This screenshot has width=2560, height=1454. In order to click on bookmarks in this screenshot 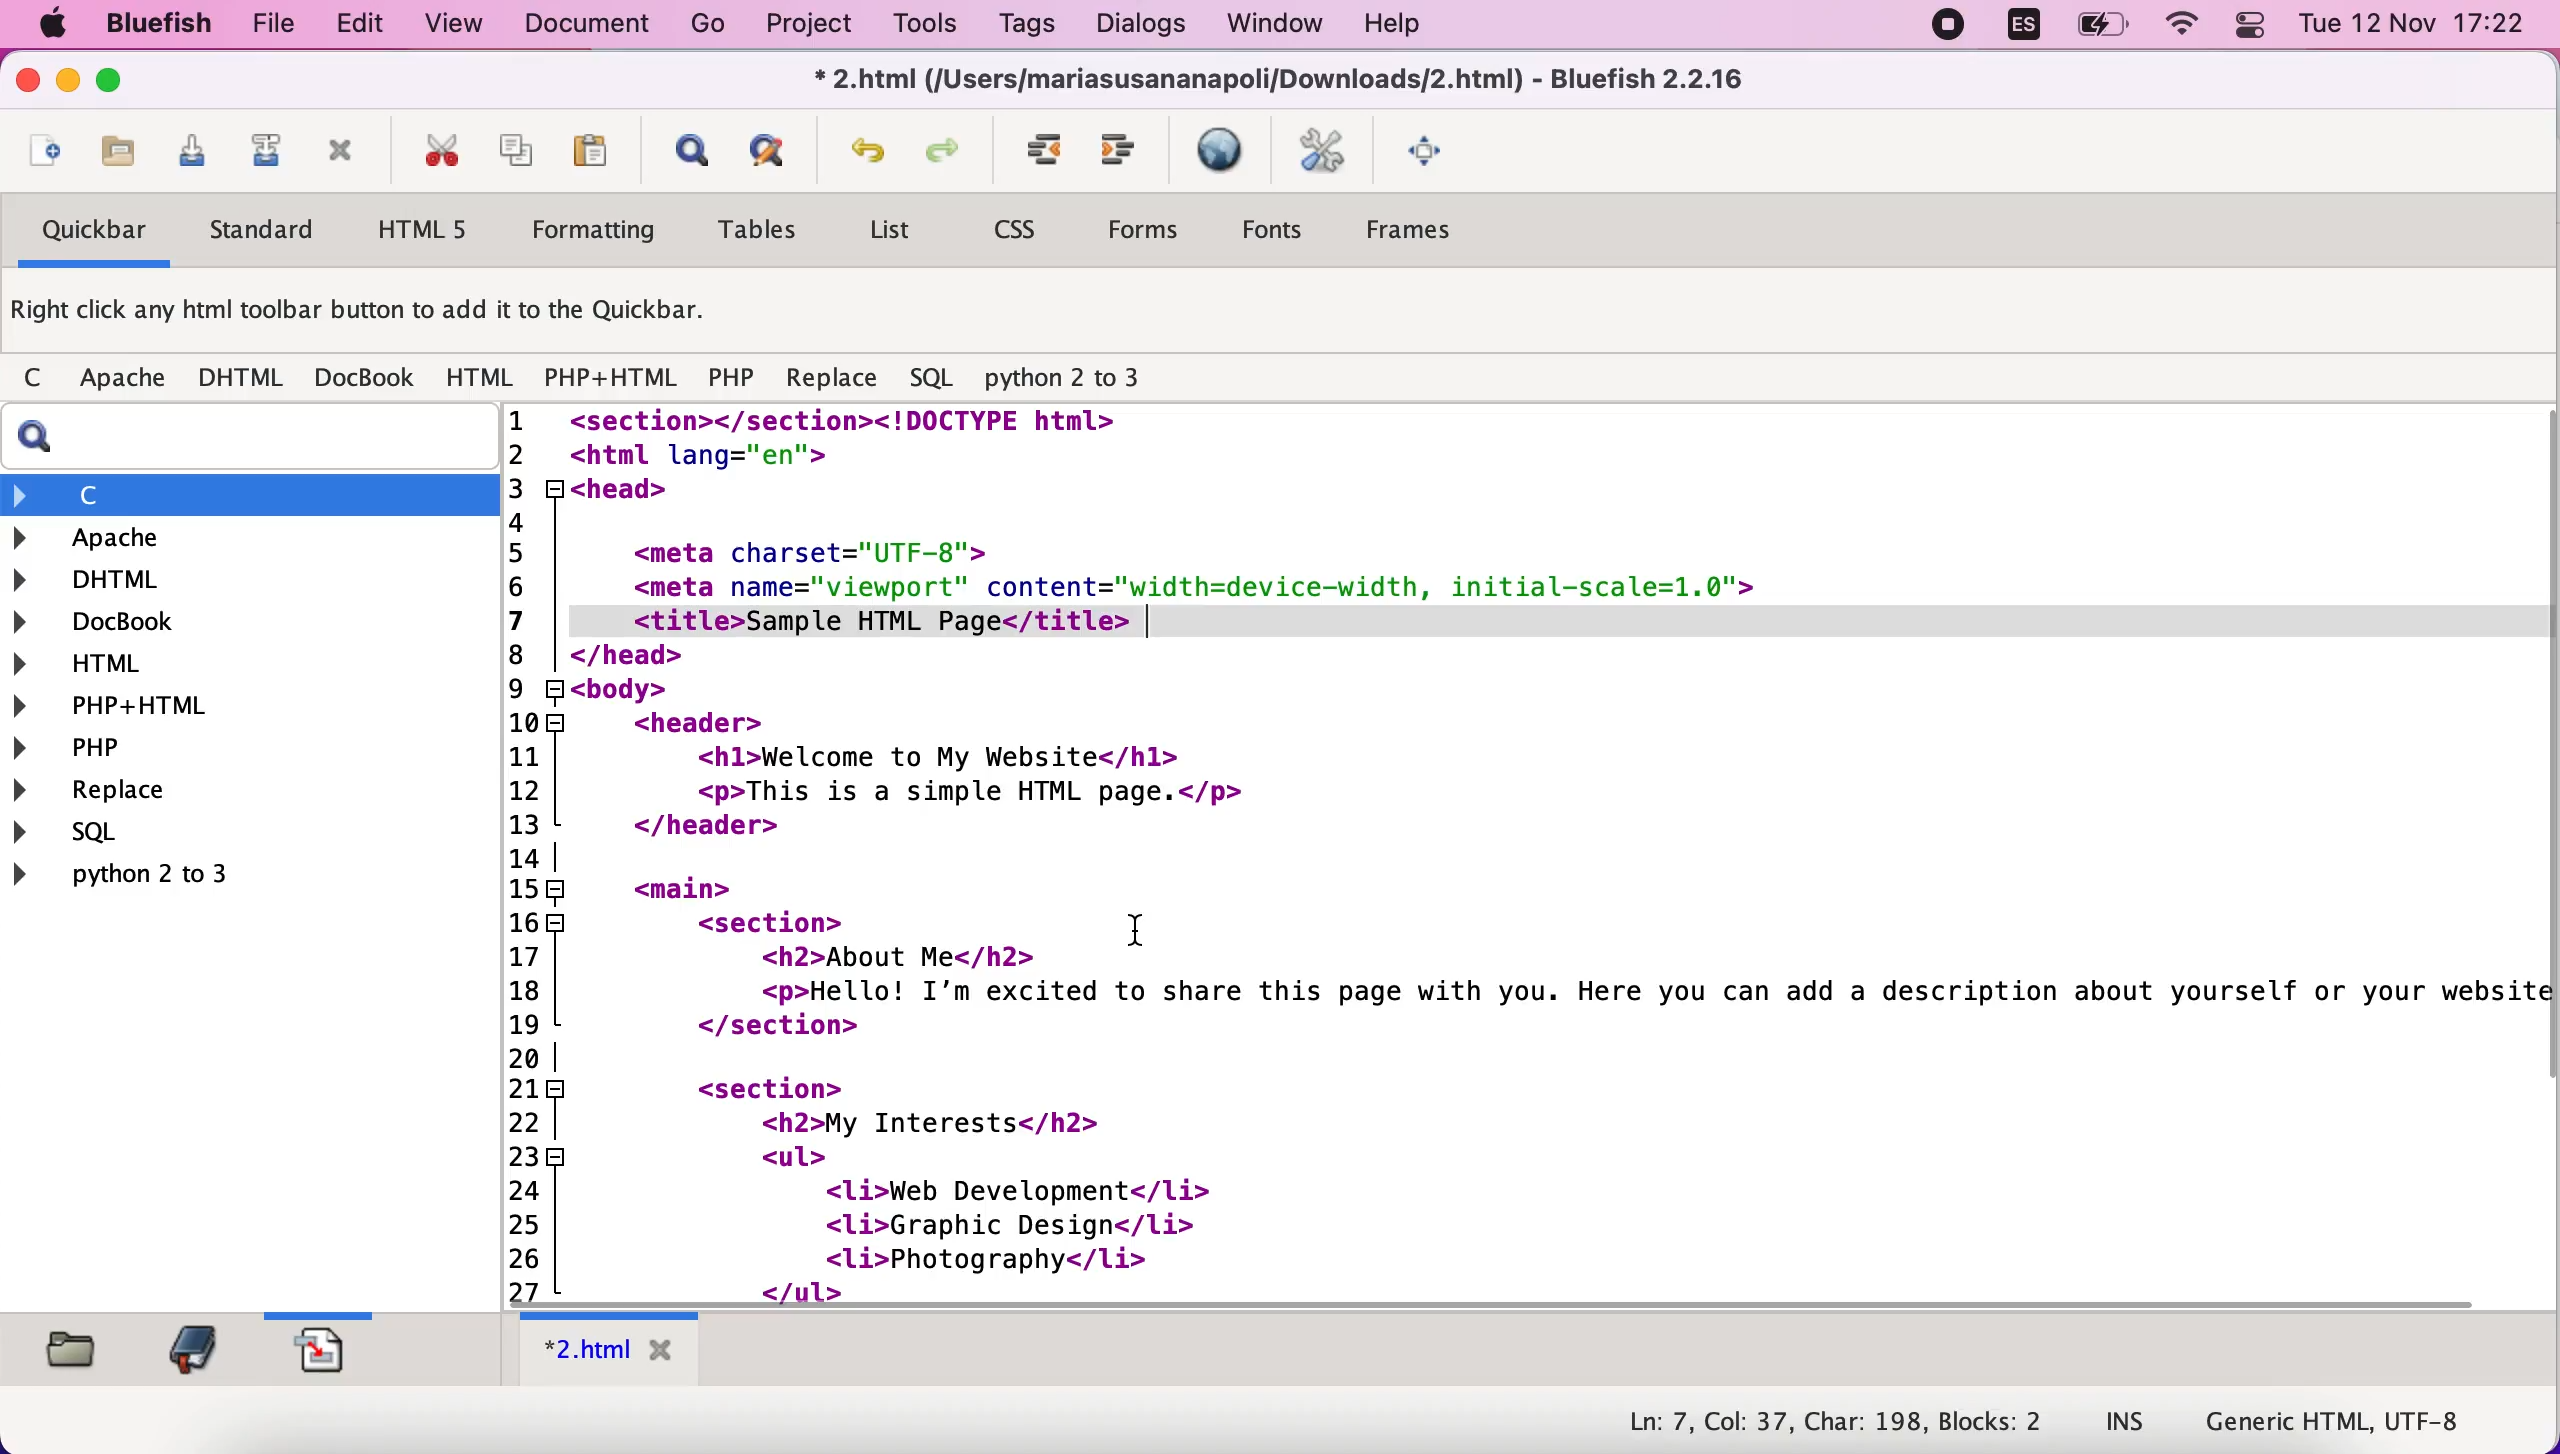, I will do `click(196, 1352)`.